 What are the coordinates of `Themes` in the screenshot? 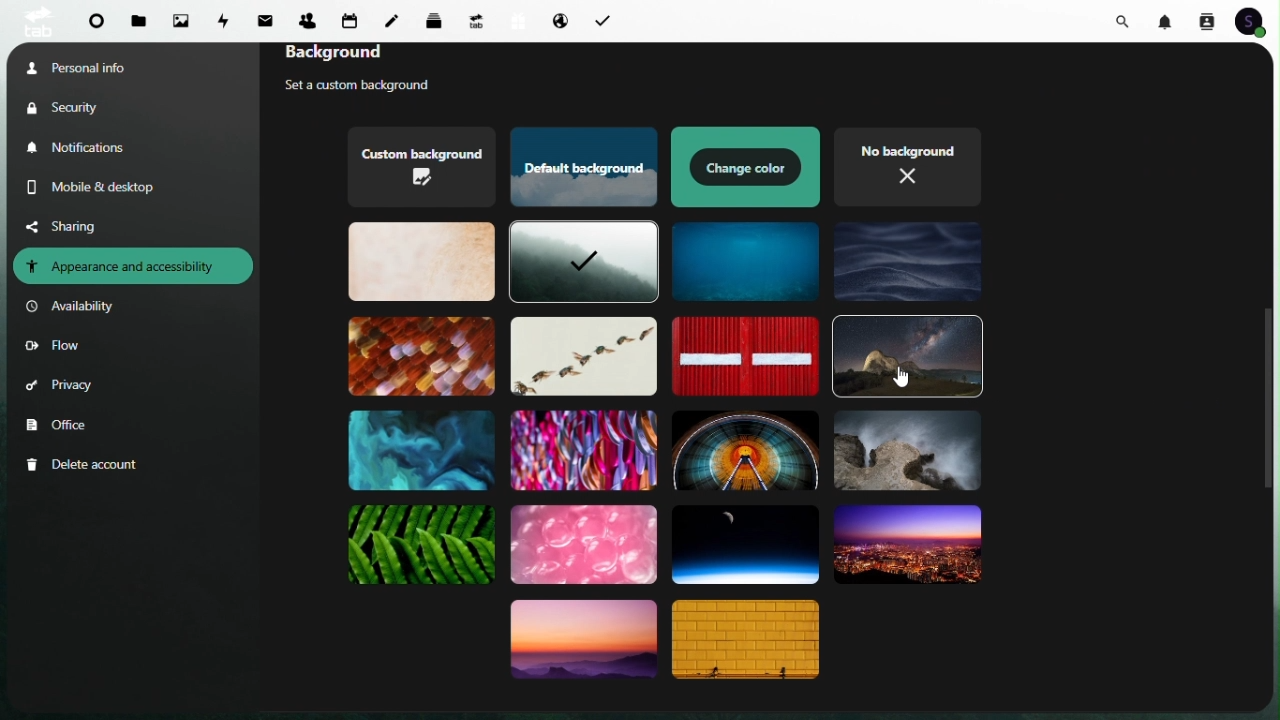 It's located at (419, 355).